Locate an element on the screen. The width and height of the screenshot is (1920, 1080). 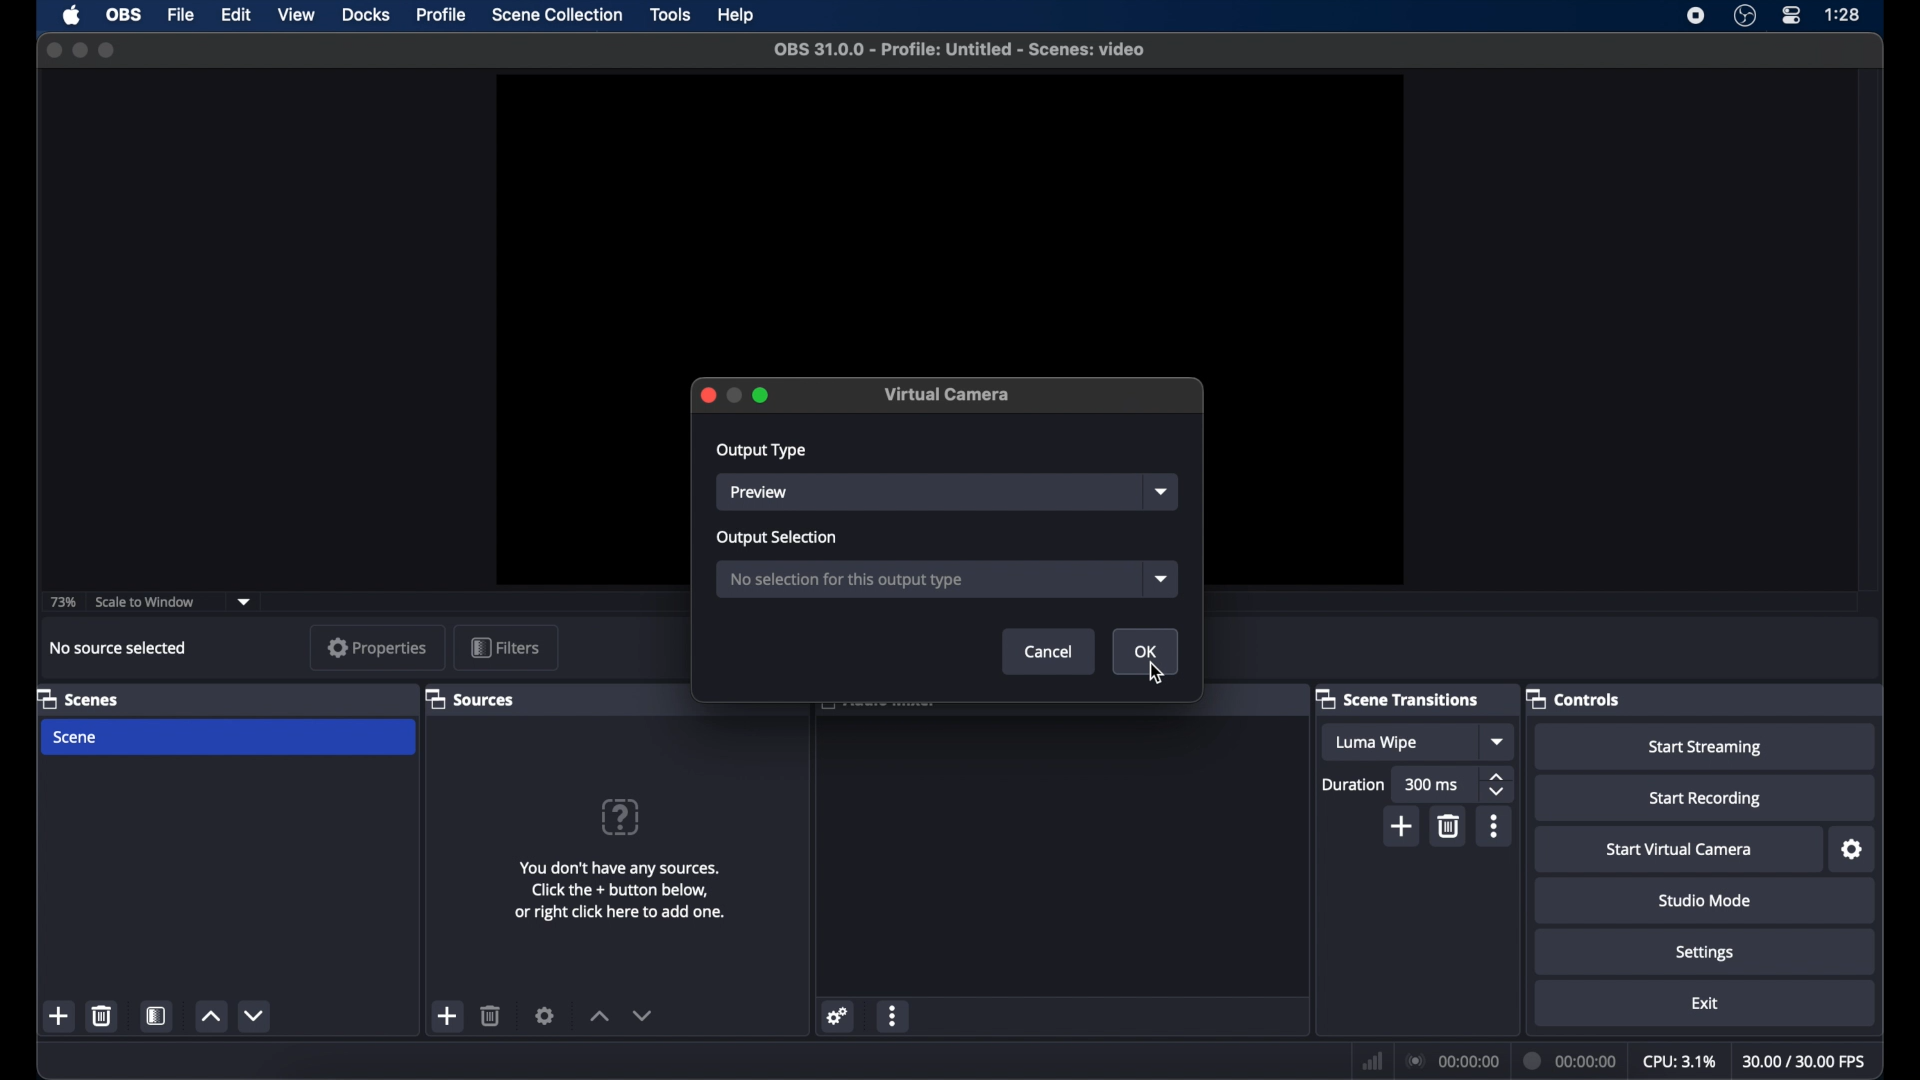
maximize is located at coordinates (763, 394).